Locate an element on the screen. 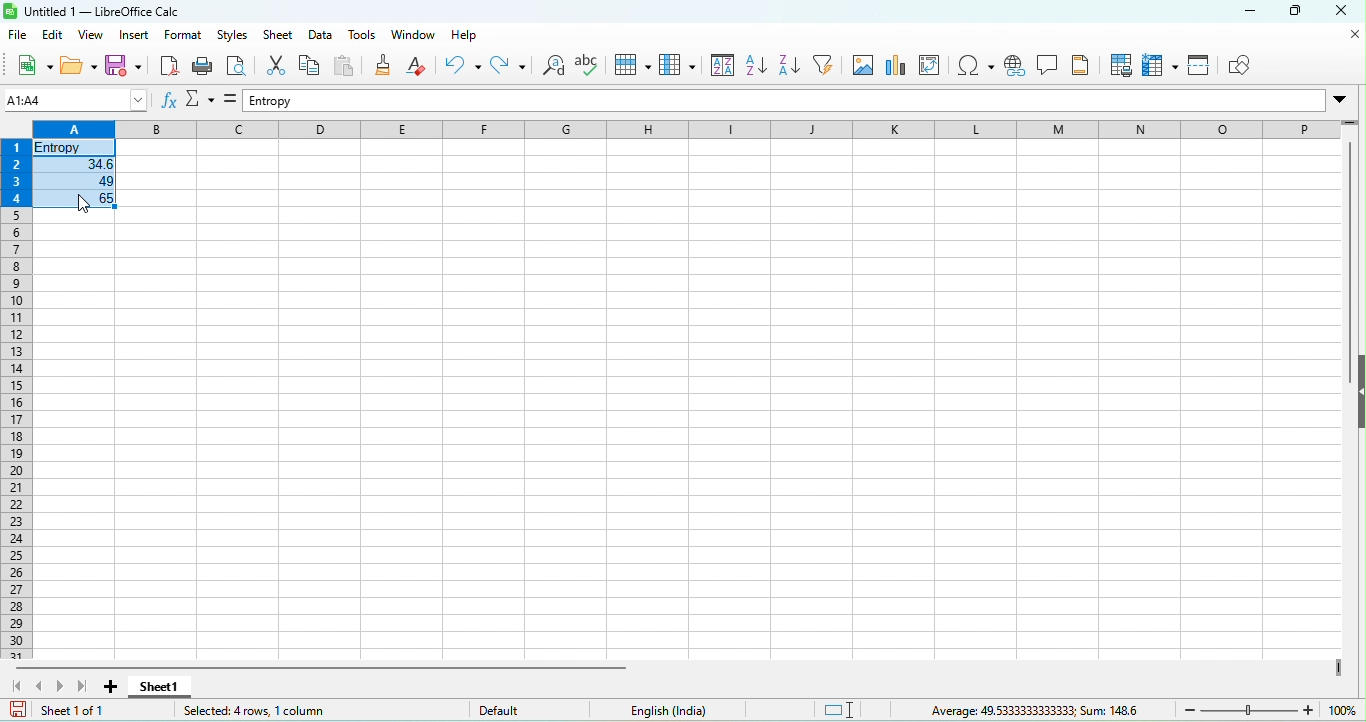  open is located at coordinates (78, 67).